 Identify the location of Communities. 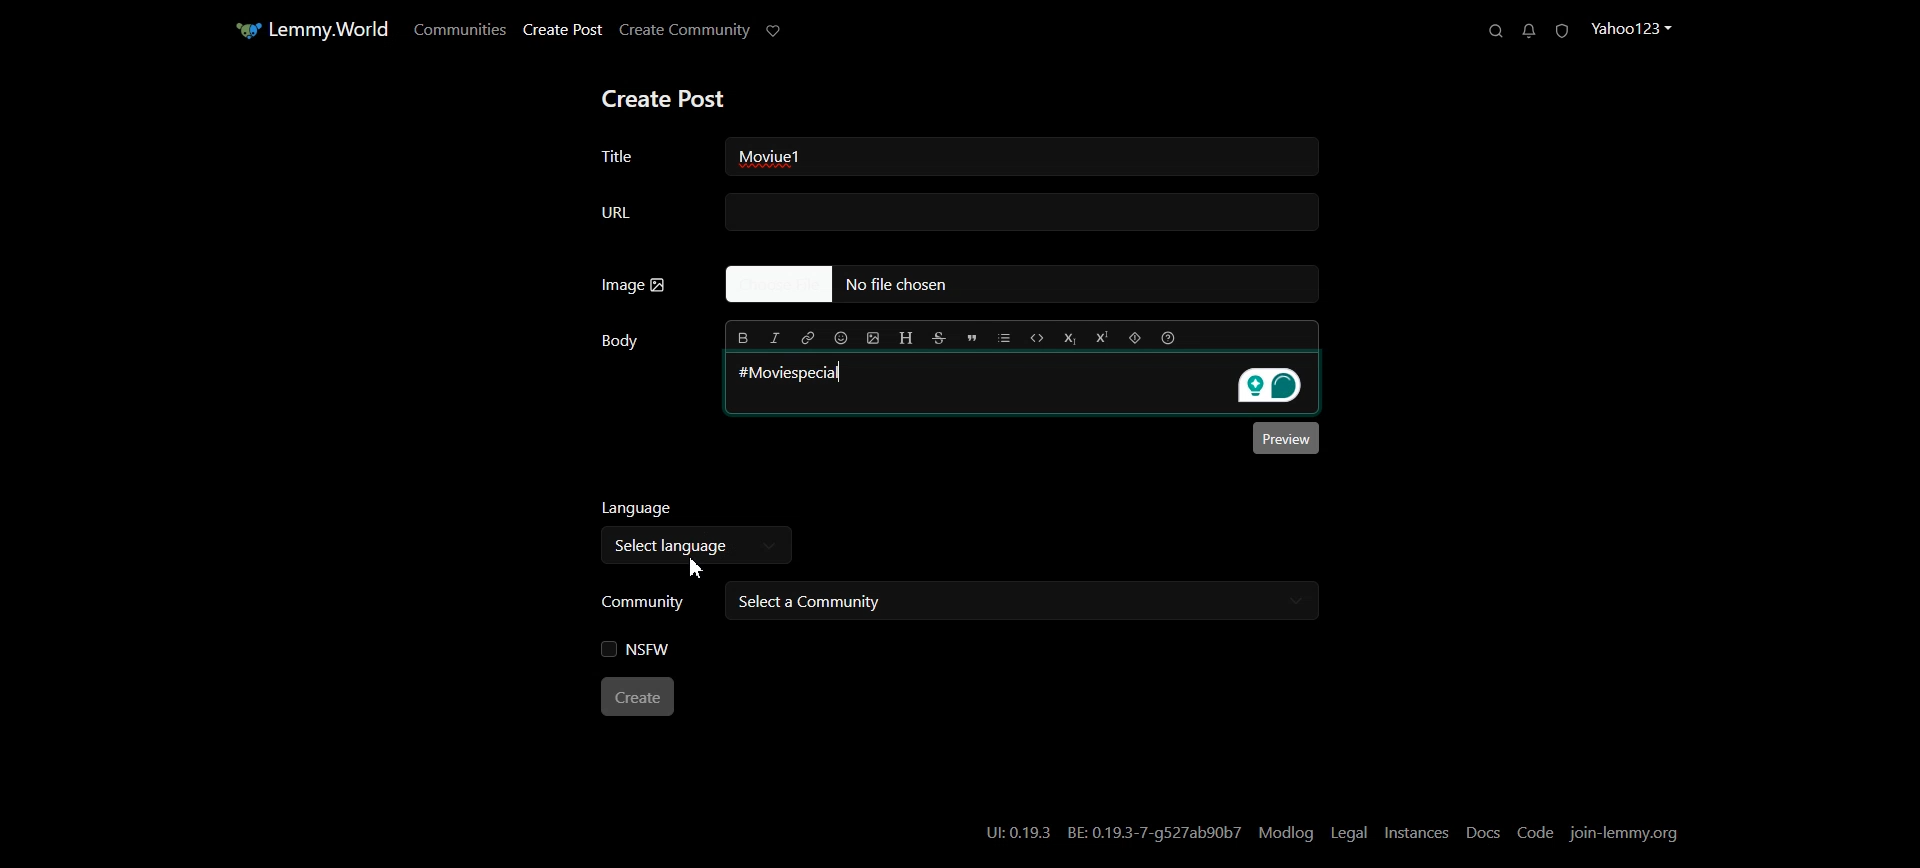
(457, 29).